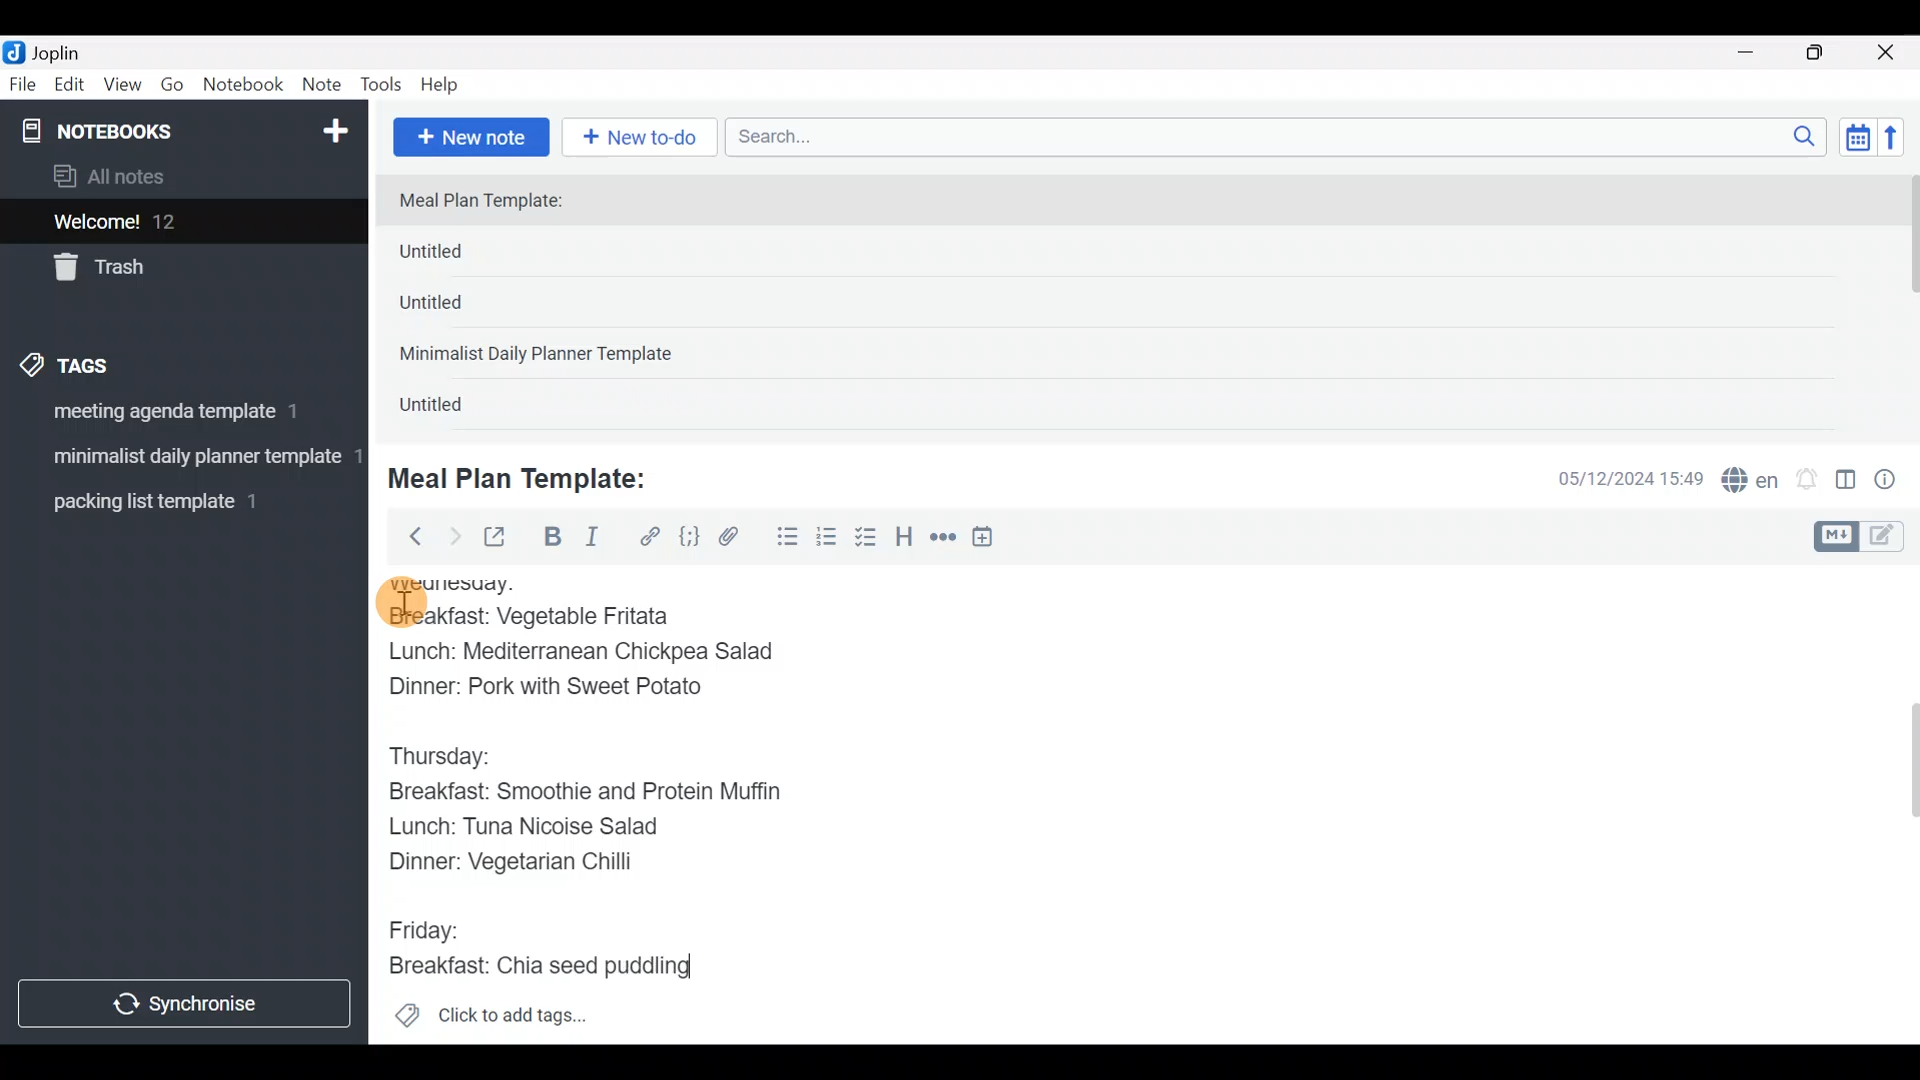 This screenshot has width=1920, height=1080. Describe the element at coordinates (1889, 54) in the screenshot. I see `Close` at that location.